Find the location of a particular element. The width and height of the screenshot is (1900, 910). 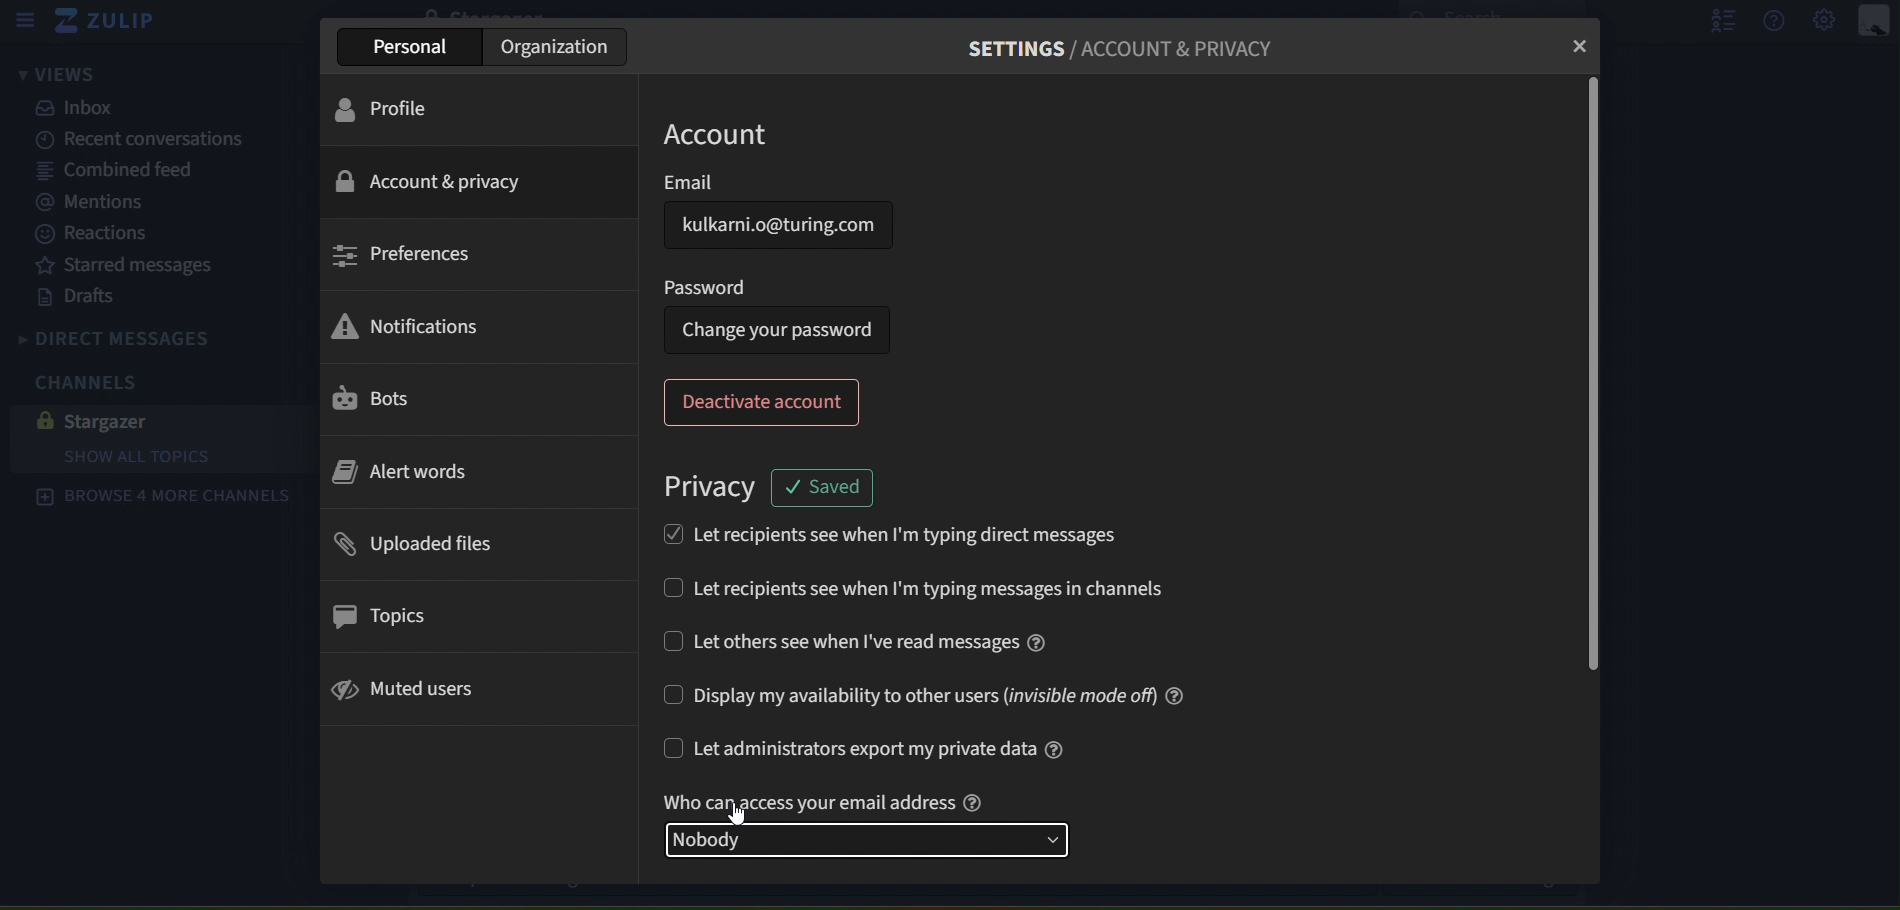

reactions is located at coordinates (112, 234).